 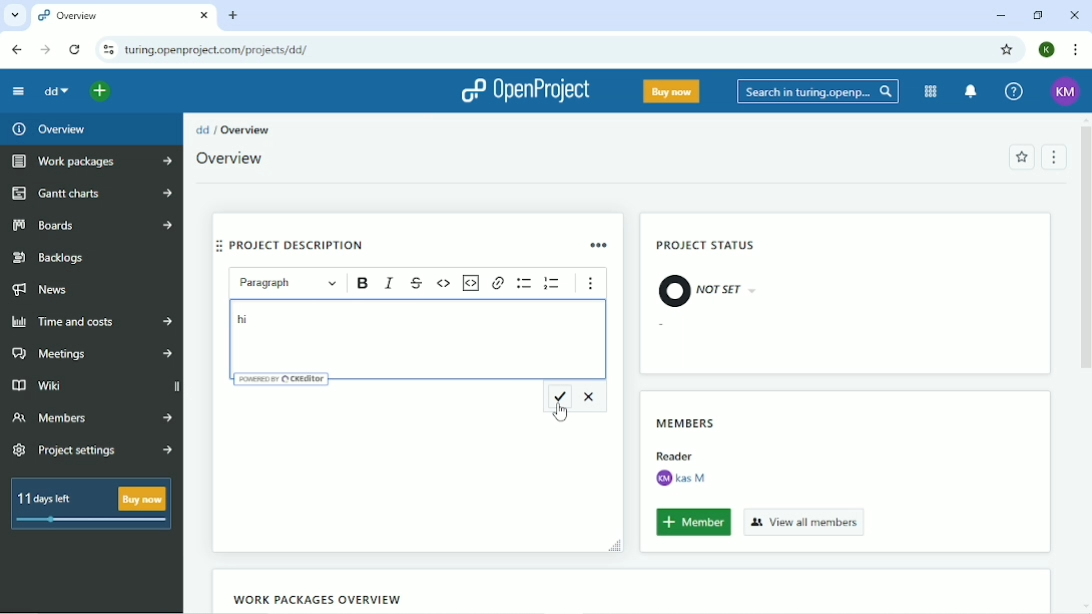 I want to click on Gantt charts, so click(x=90, y=194).